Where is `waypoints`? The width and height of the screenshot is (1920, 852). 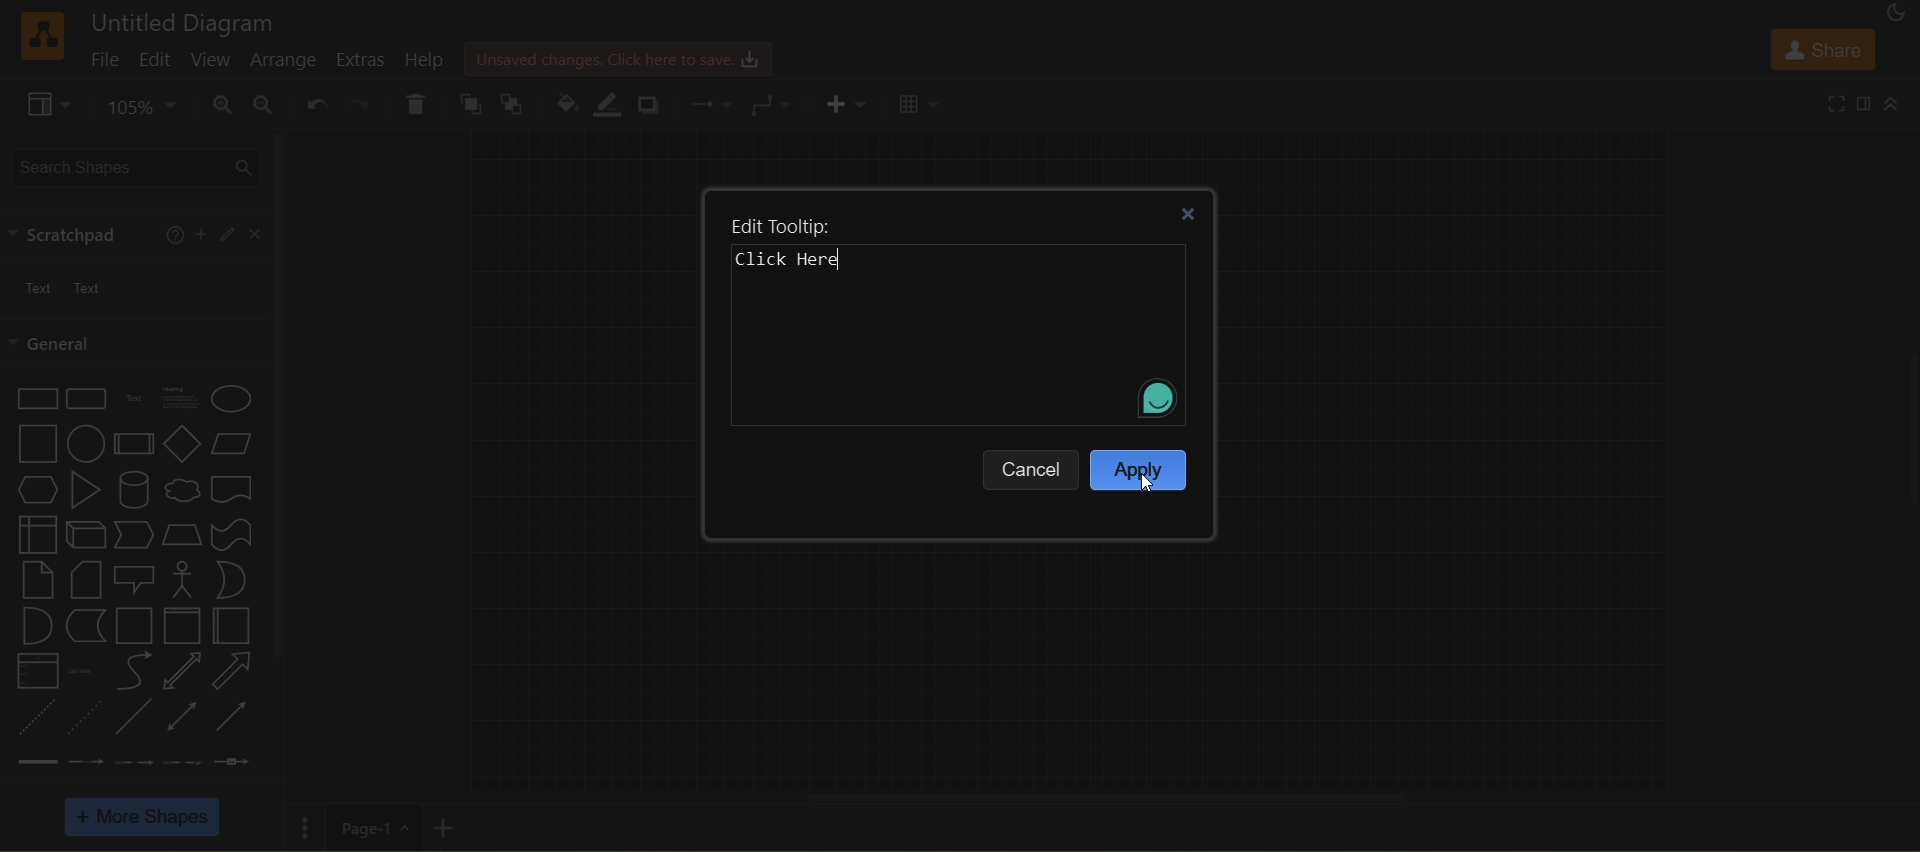 waypoints is located at coordinates (774, 105).